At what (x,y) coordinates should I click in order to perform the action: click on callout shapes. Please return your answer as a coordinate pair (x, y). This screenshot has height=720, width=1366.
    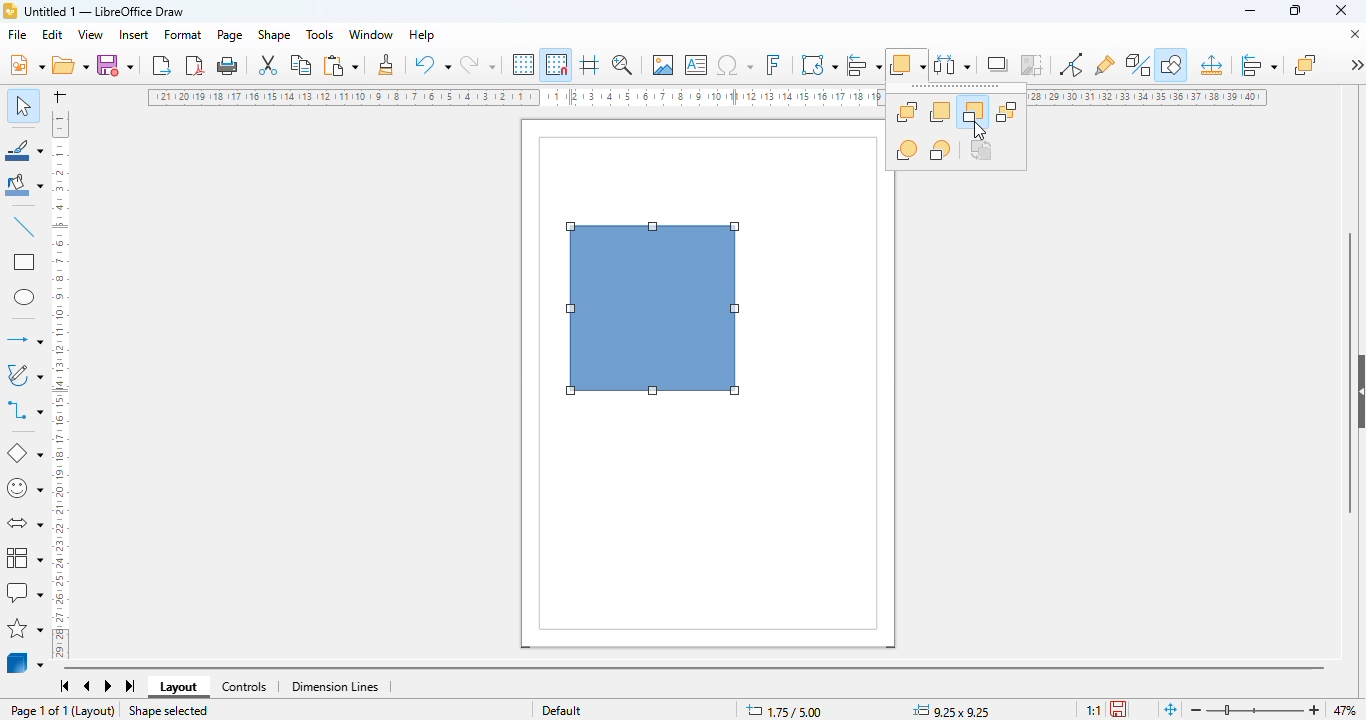
    Looking at the image, I should click on (24, 593).